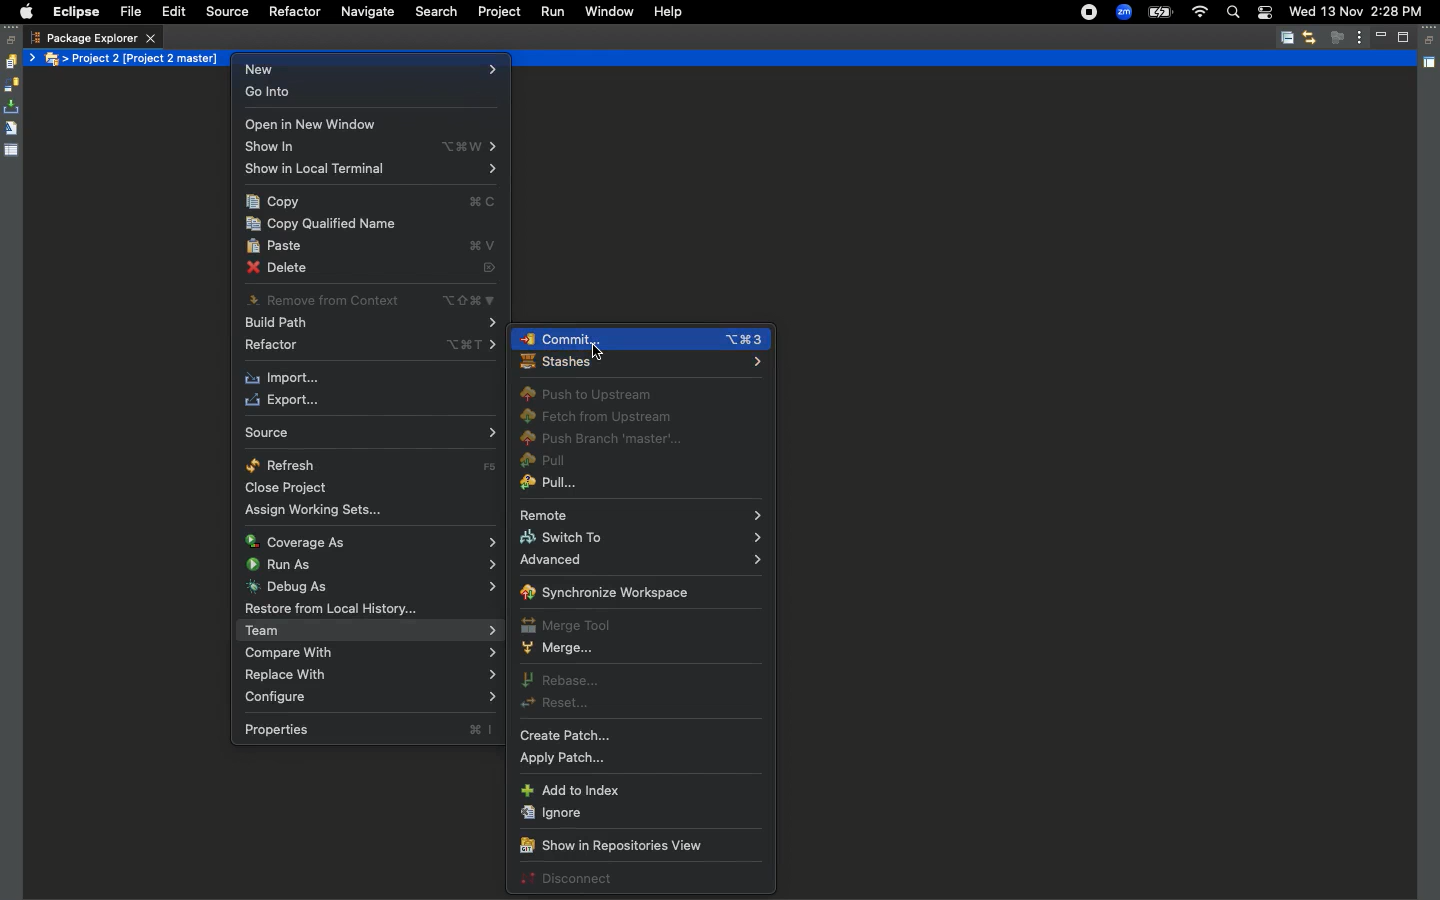  Describe the element at coordinates (378, 324) in the screenshot. I see `Build path` at that location.